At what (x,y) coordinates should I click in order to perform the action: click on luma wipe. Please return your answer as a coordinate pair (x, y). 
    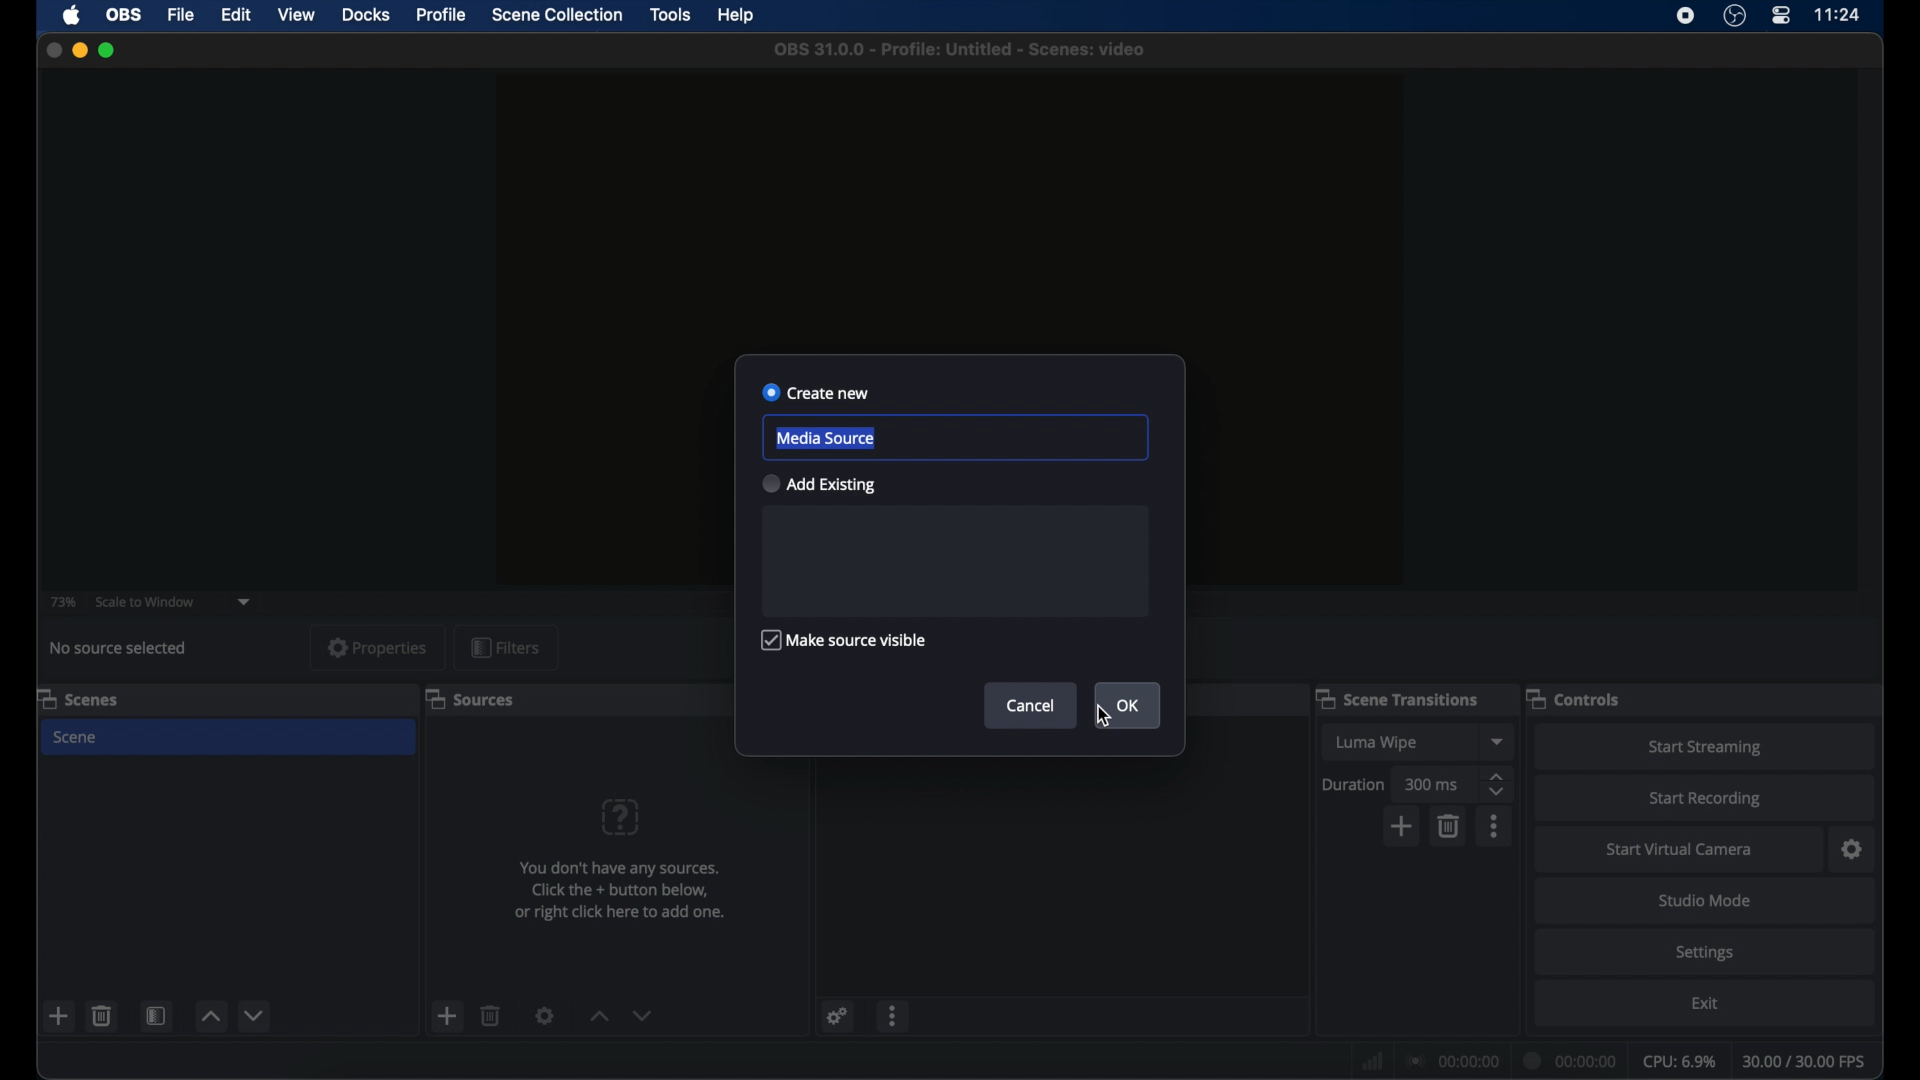
    Looking at the image, I should click on (1376, 744).